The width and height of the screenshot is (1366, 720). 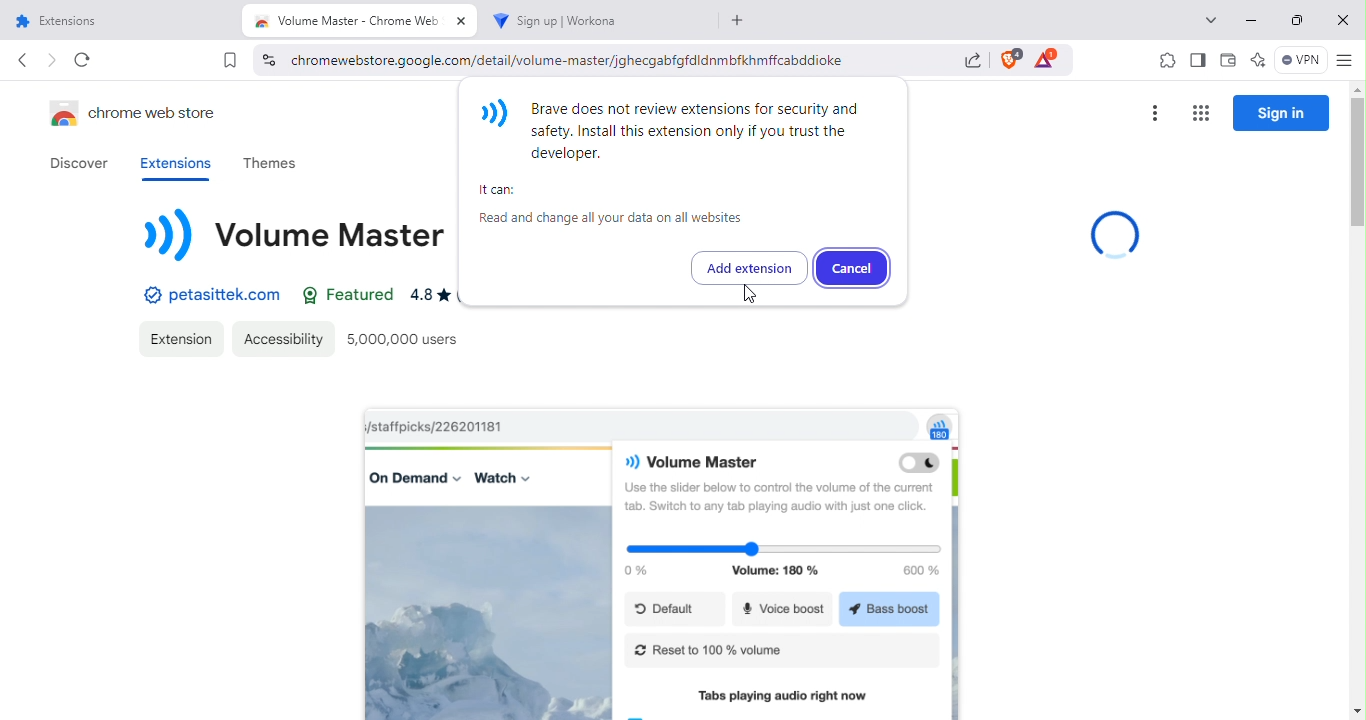 What do you see at coordinates (117, 19) in the screenshot?
I see `Extensions` at bounding box center [117, 19].